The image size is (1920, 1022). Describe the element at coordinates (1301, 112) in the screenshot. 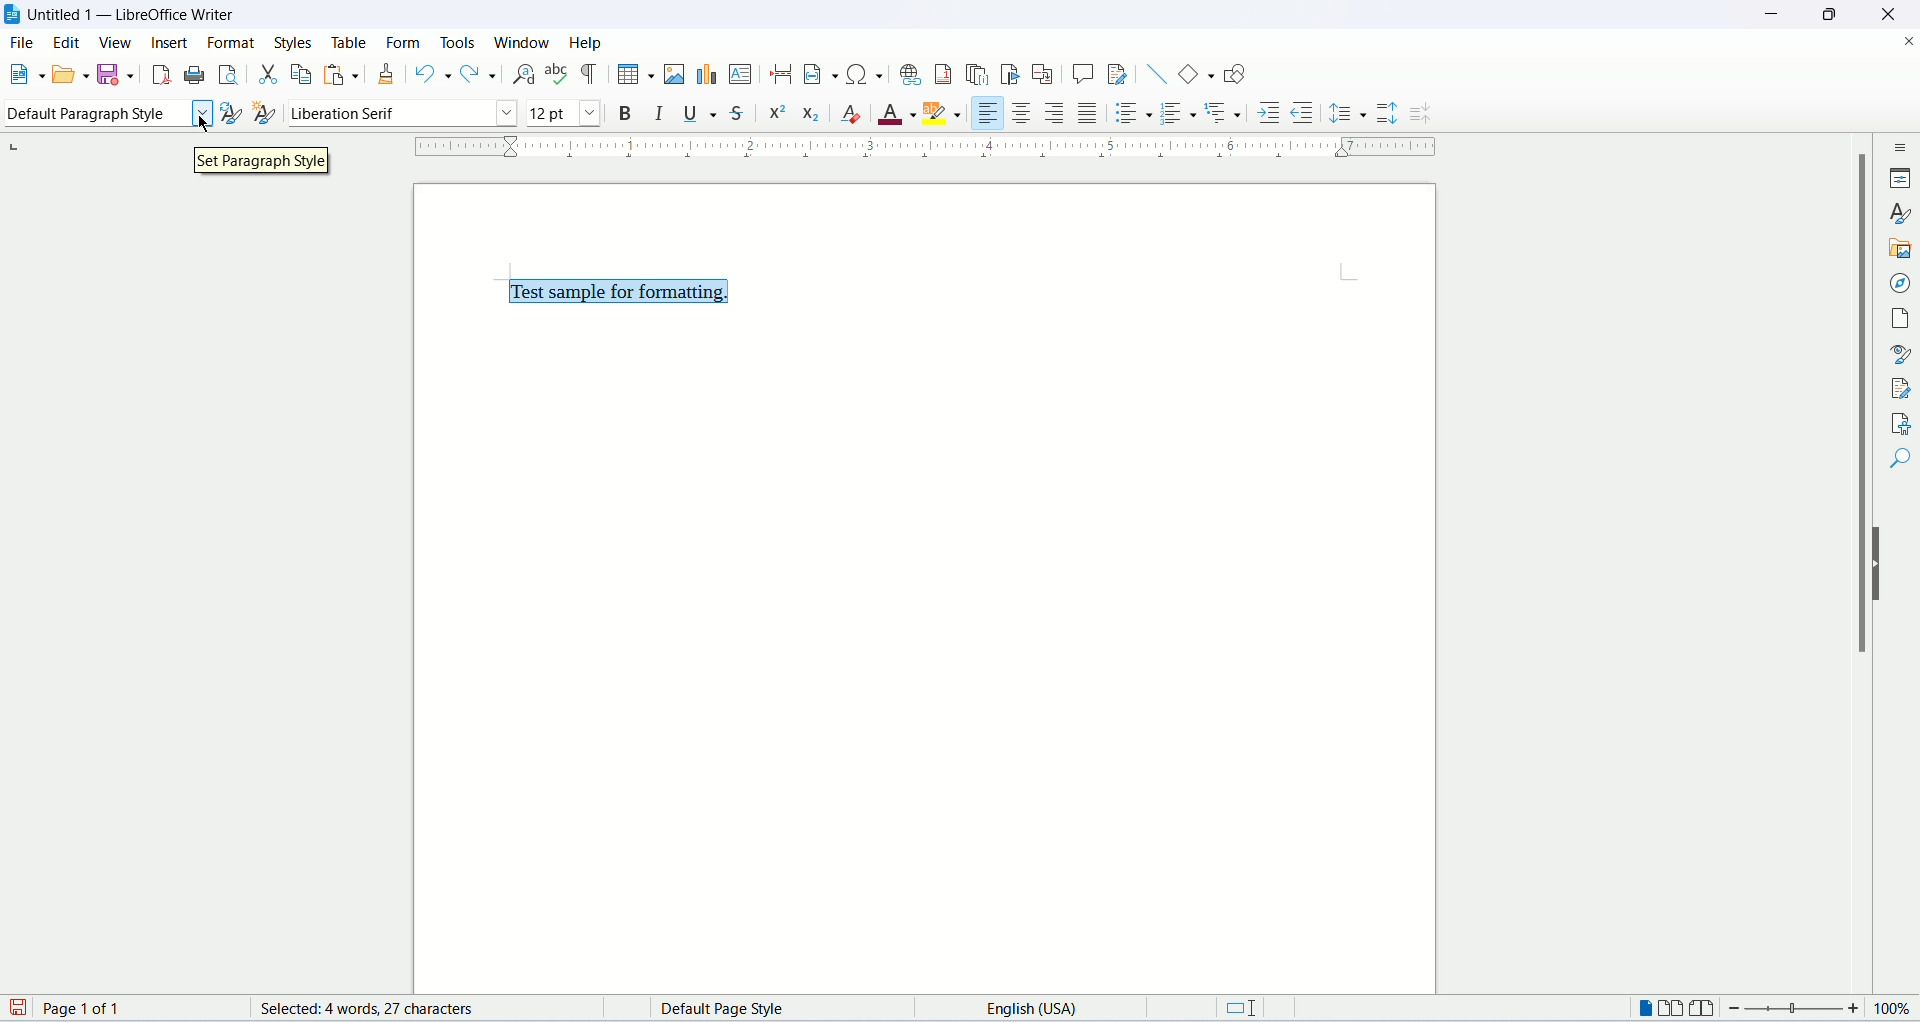

I see `decrease indent` at that location.